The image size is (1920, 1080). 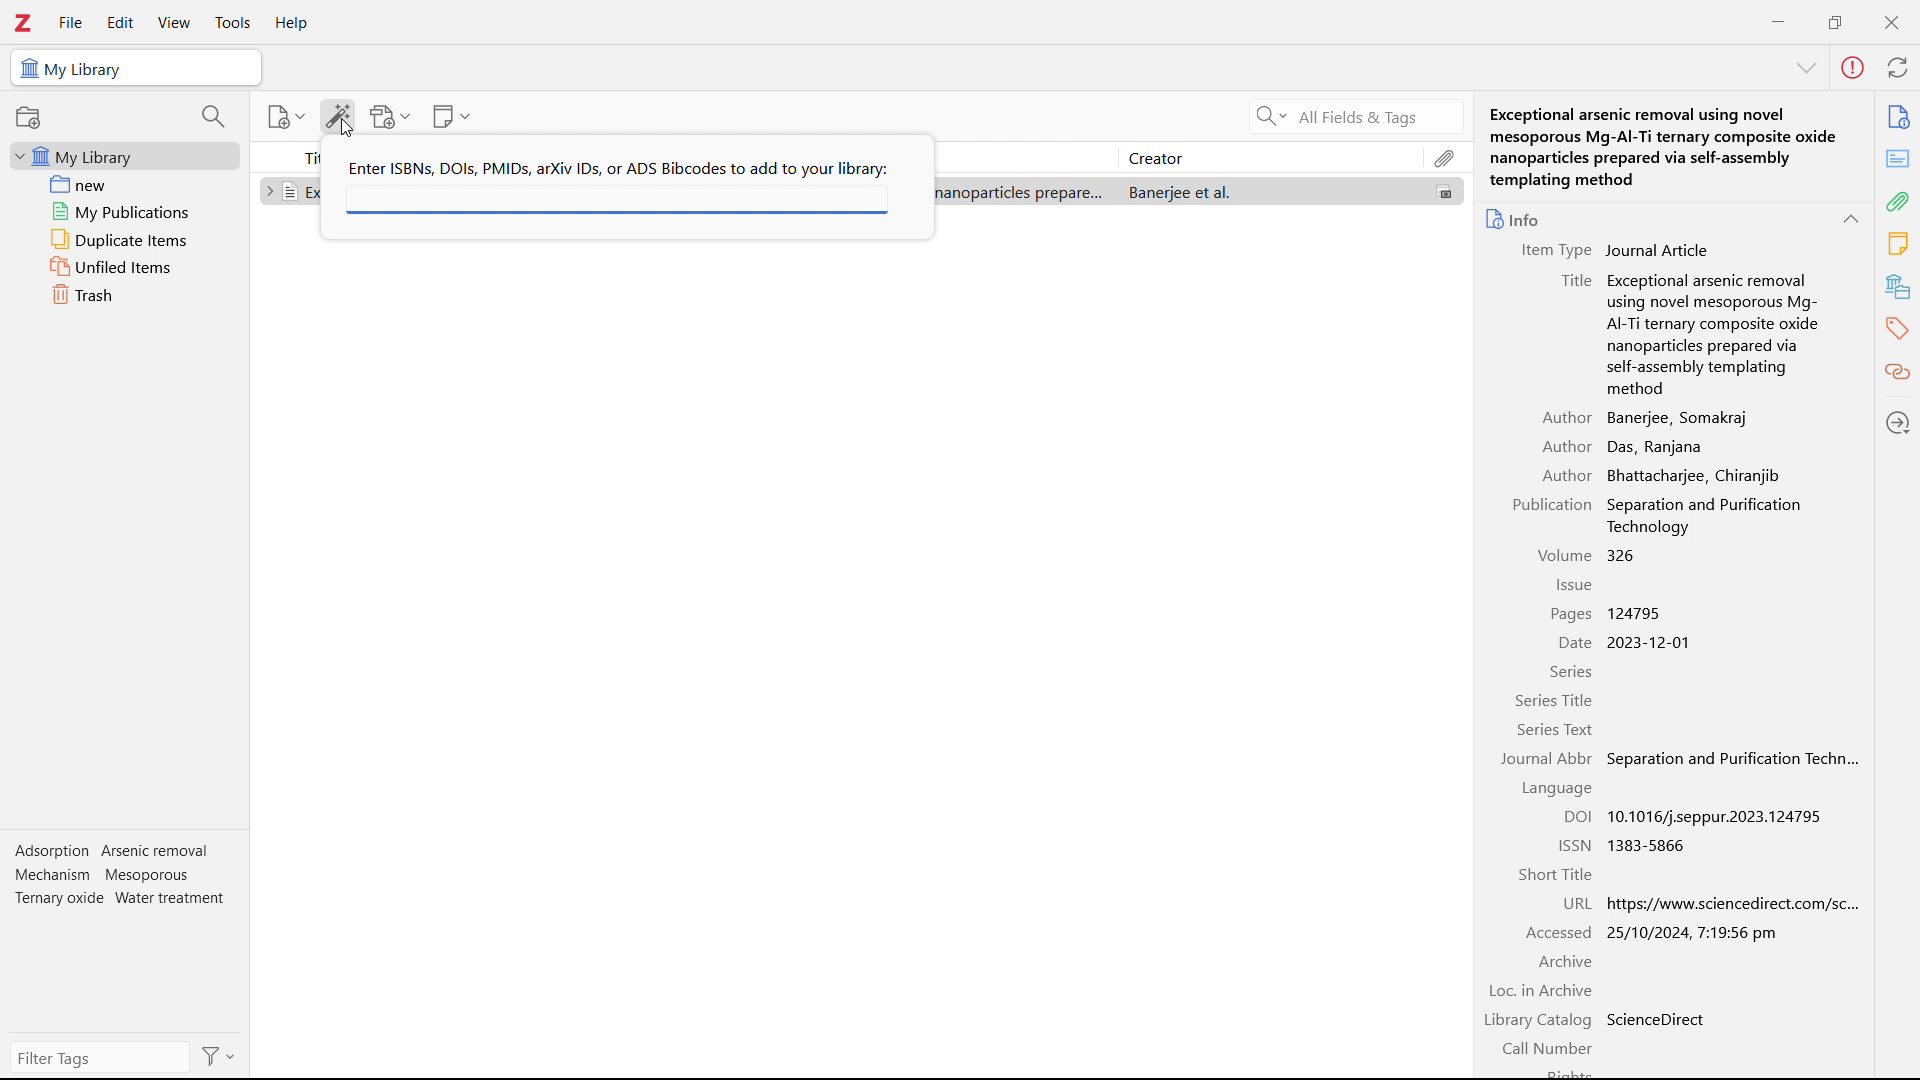 I want to click on Das, Ranjana, so click(x=1660, y=447).